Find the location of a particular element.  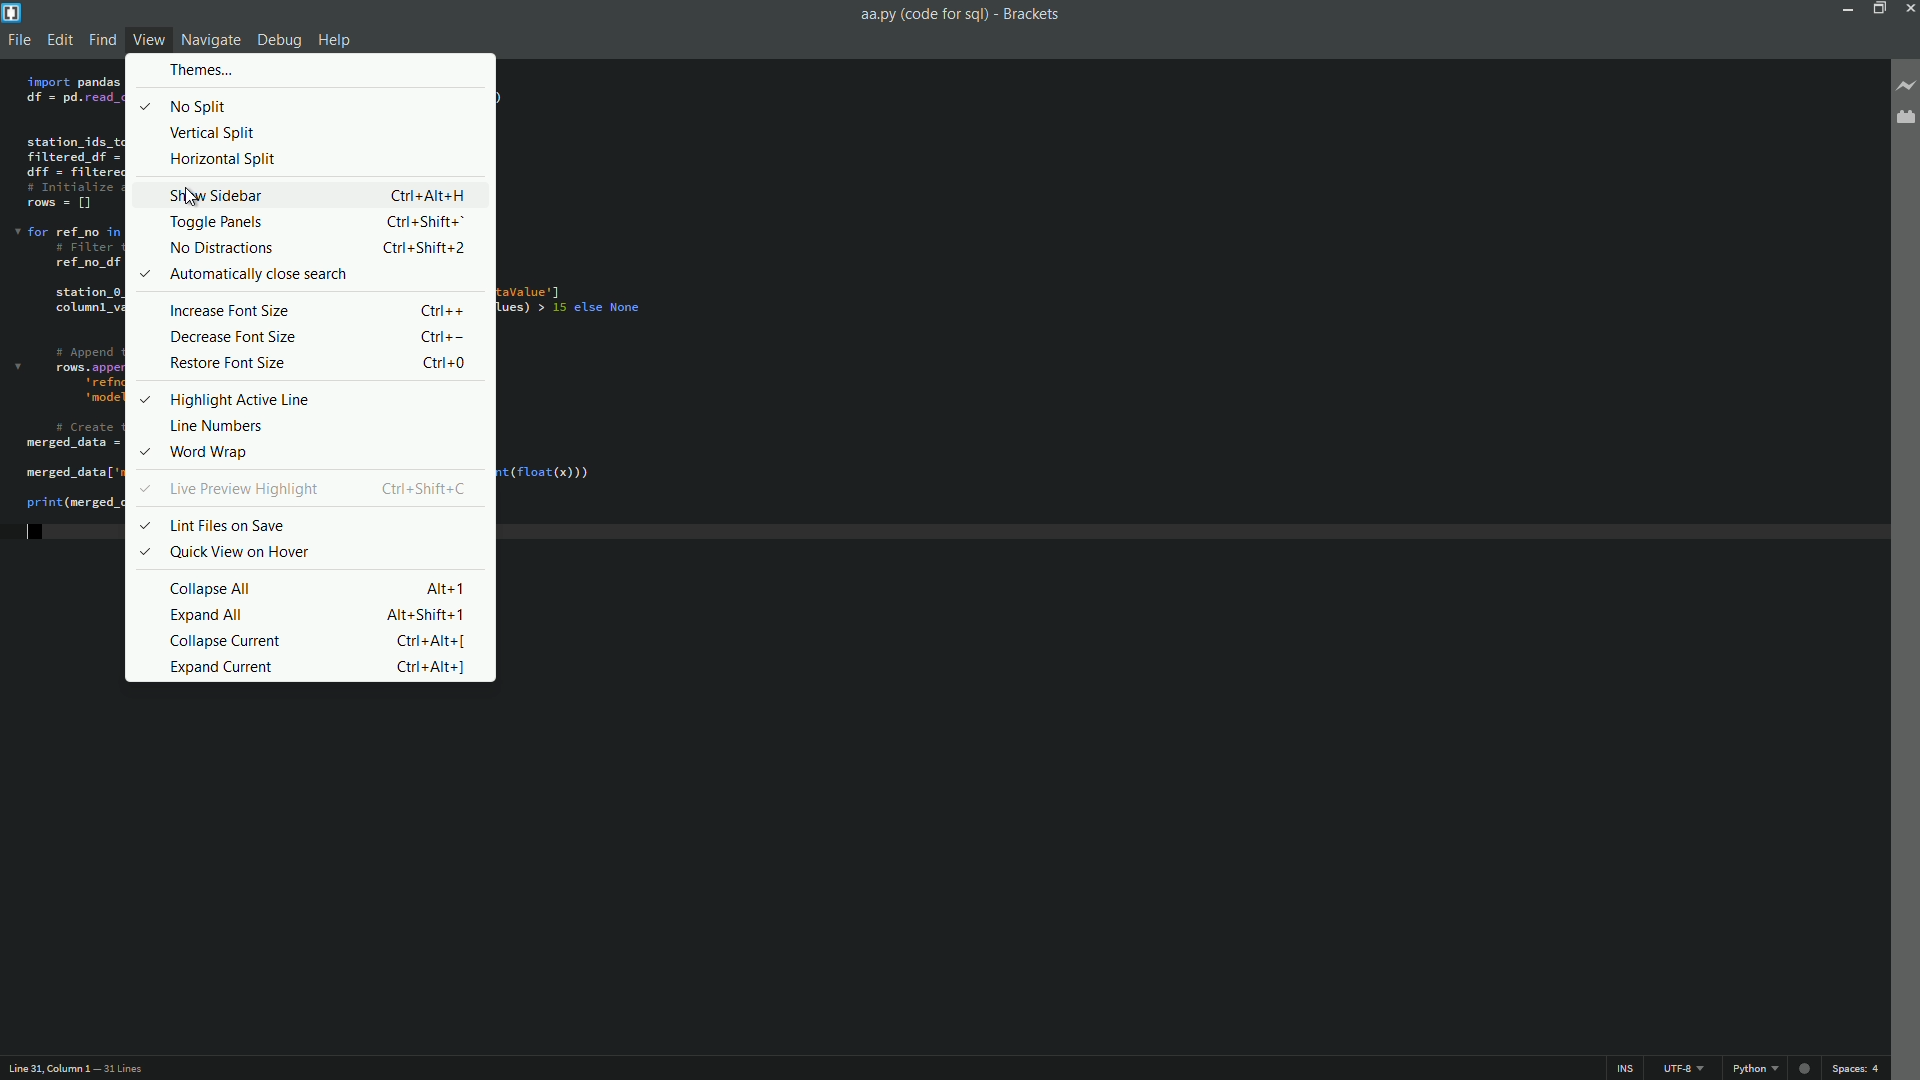

space is located at coordinates (1855, 1068).